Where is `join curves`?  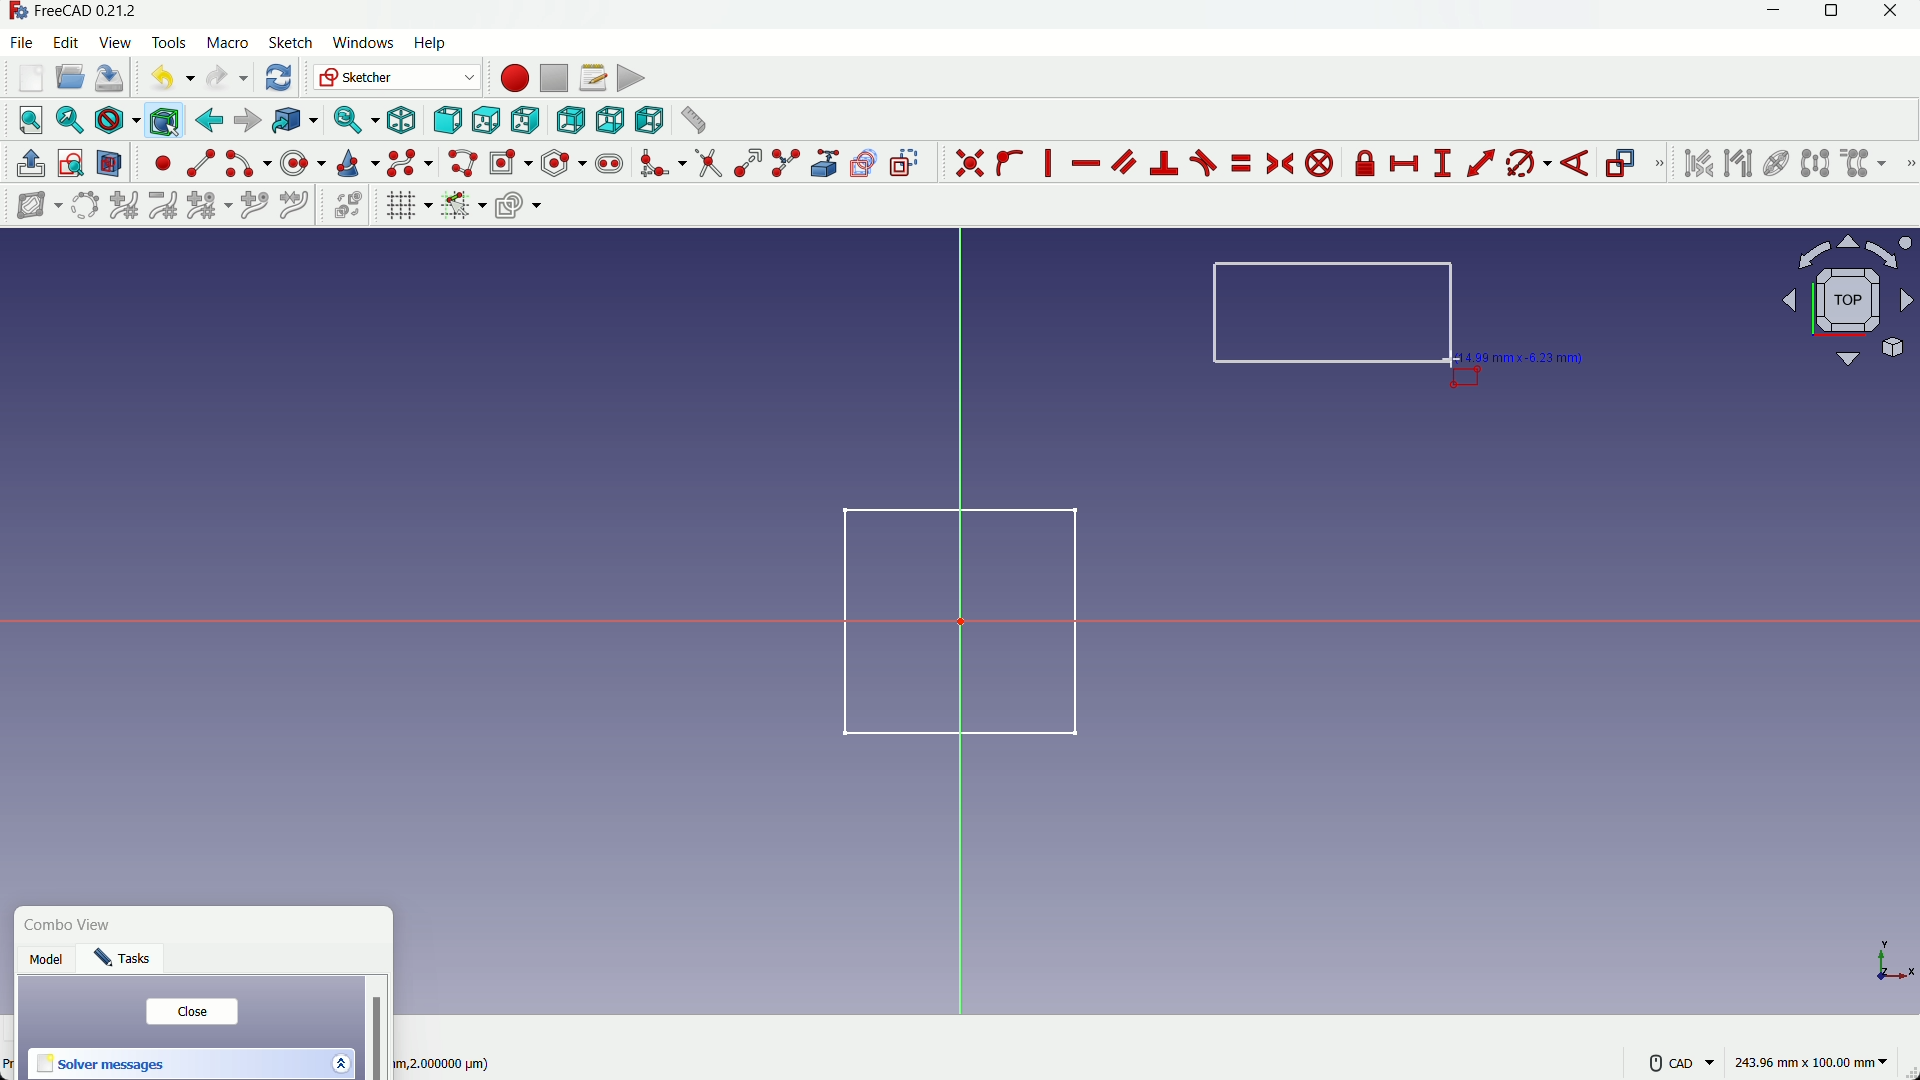
join curves is located at coordinates (299, 203).